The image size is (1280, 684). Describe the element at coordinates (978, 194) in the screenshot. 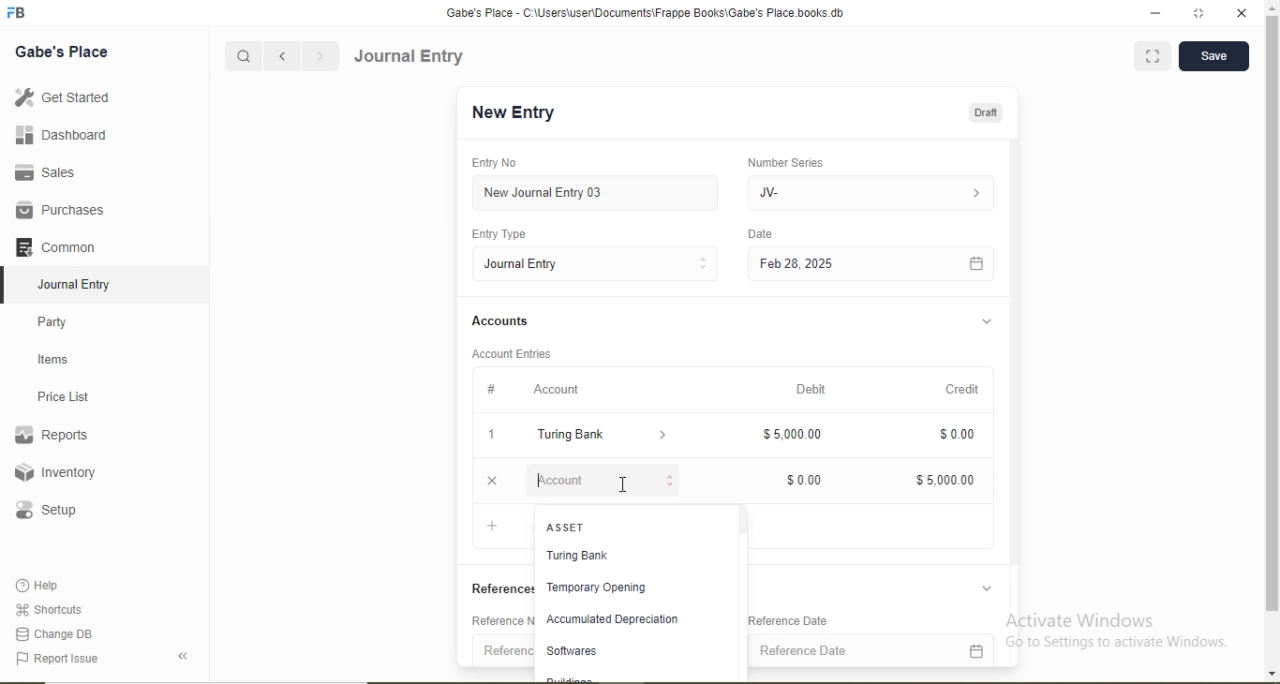

I see `Dropdown` at that location.